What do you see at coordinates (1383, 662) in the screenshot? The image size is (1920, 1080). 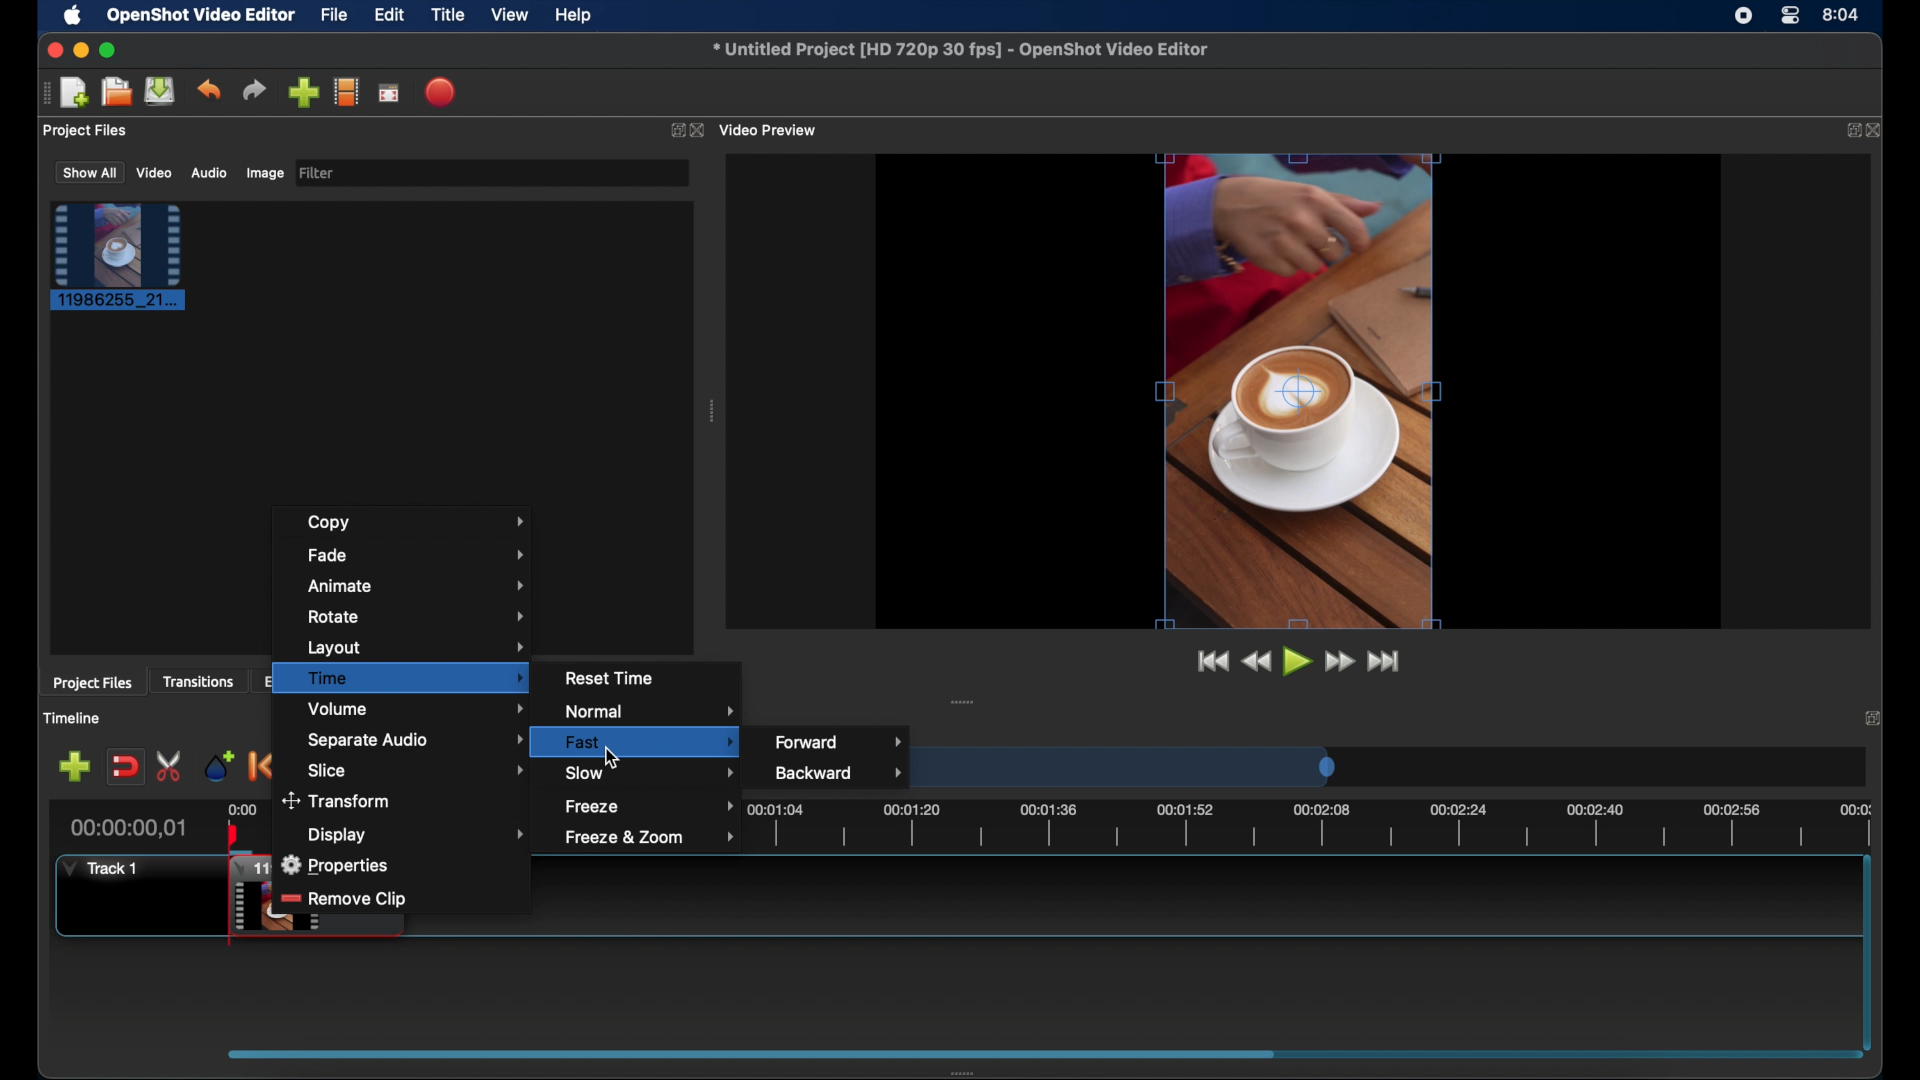 I see `jump to end` at bounding box center [1383, 662].